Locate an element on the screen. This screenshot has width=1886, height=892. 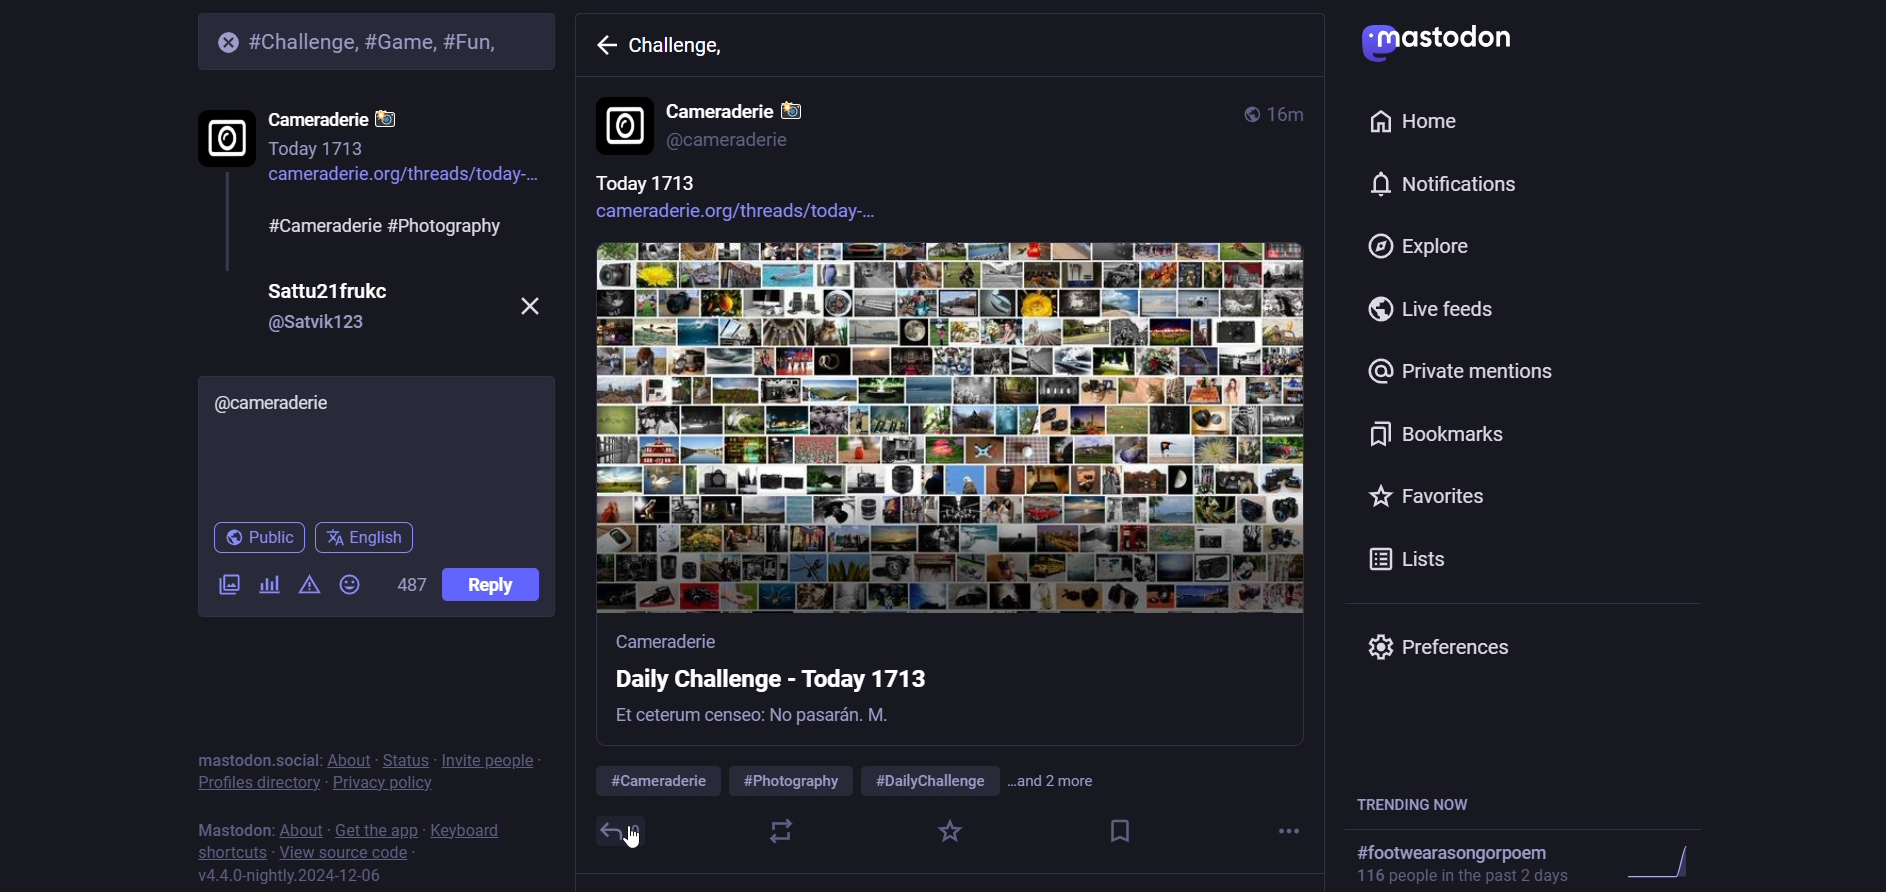
public is located at coordinates (1238, 111).